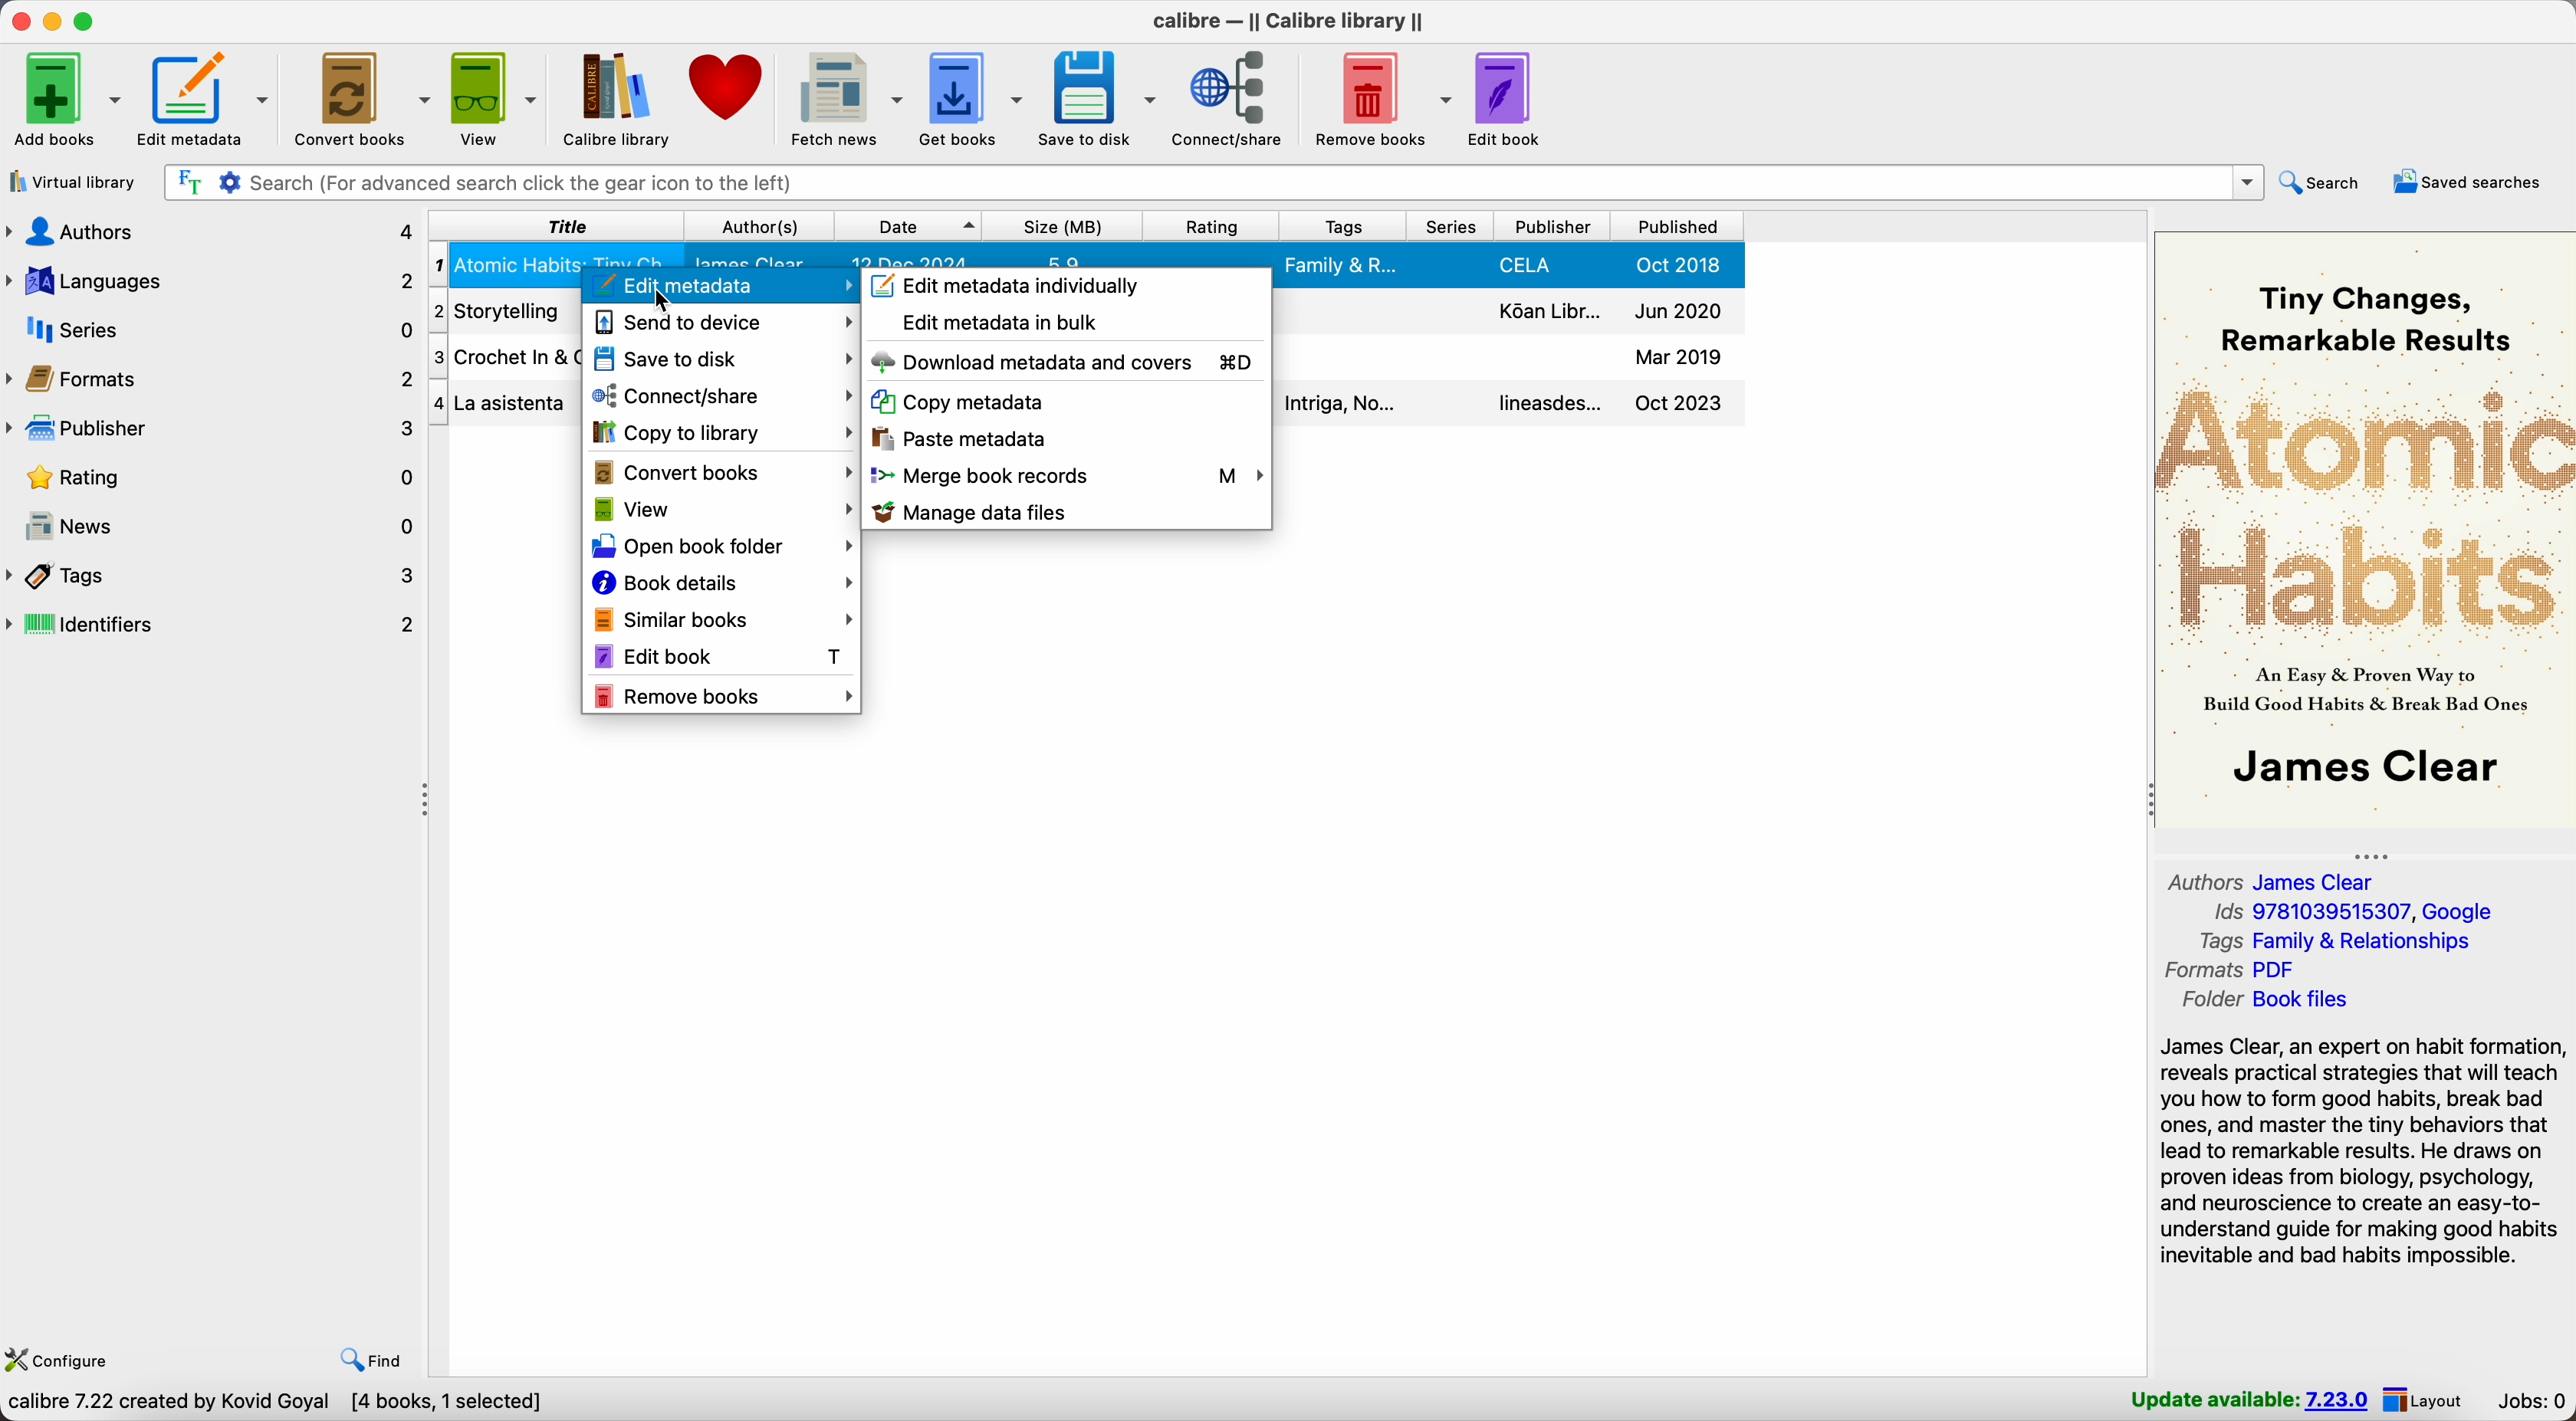 This screenshot has height=1421, width=2576. What do you see at coordinates (211, 429) in the screenshot?
I see `publisher` at bounding box center [211, 429].